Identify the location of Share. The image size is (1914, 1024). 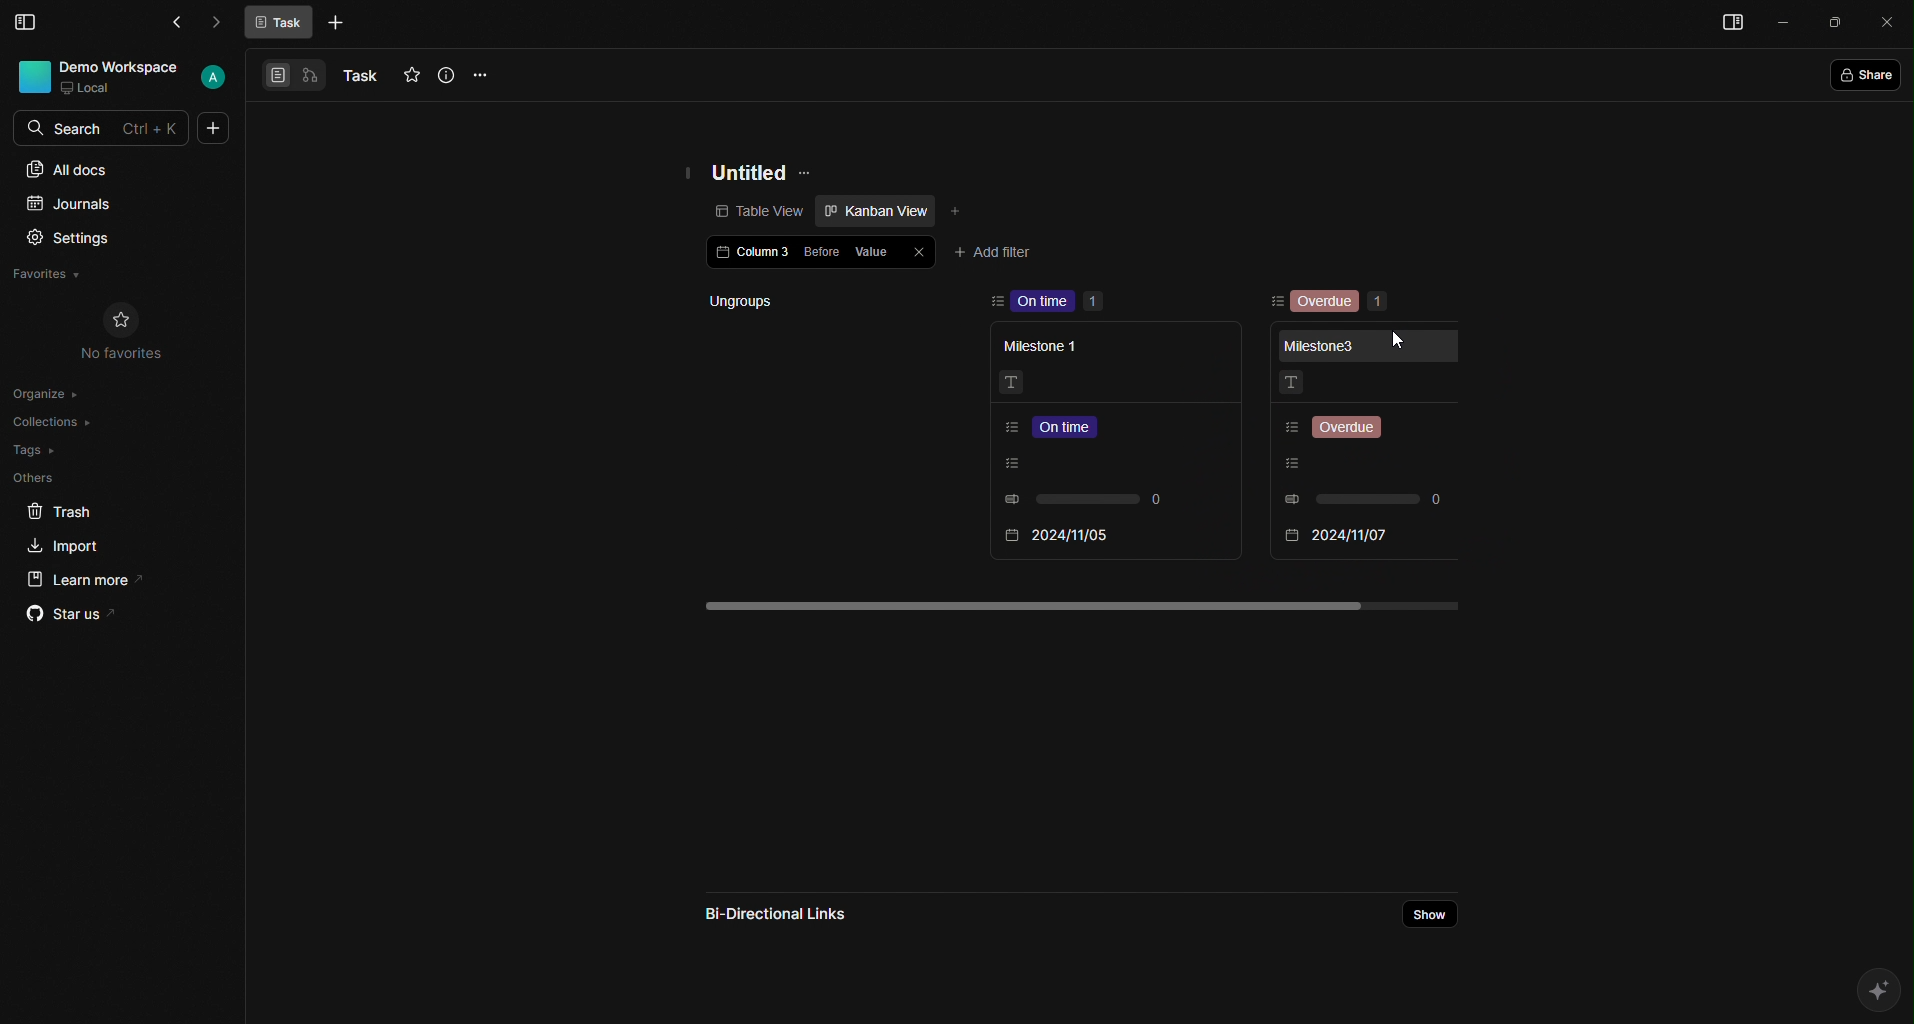
(1867, 75).